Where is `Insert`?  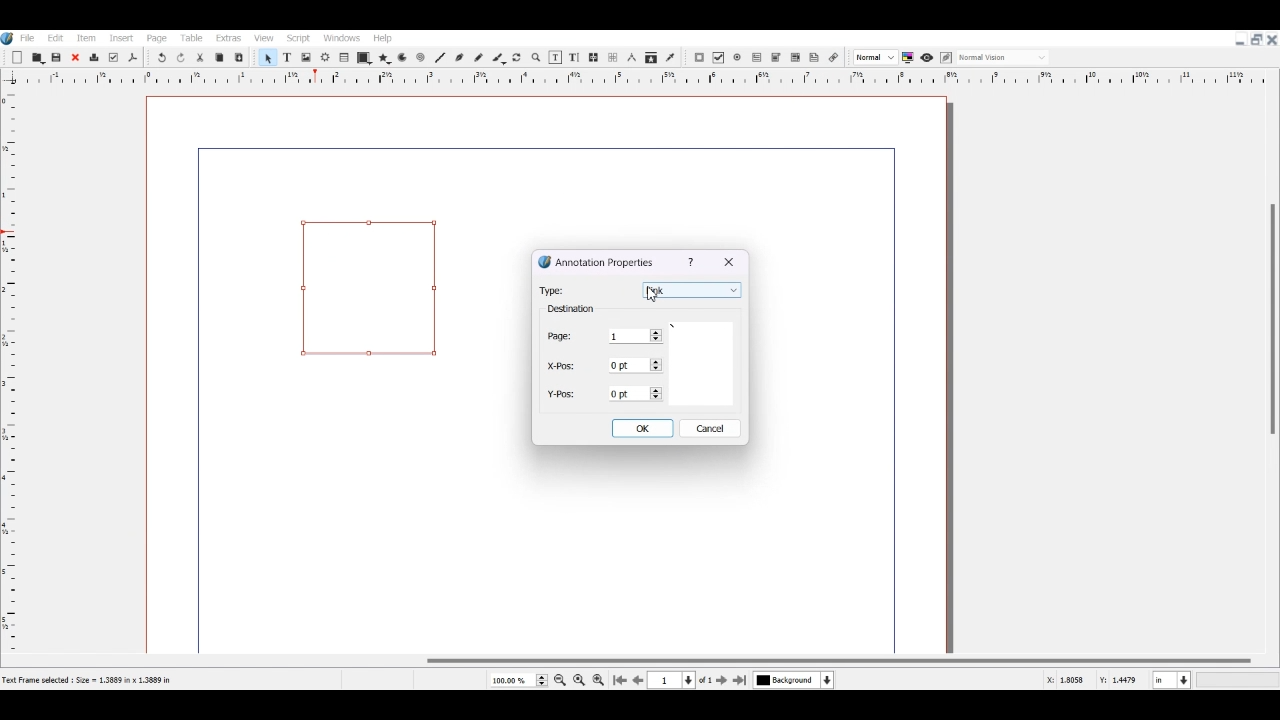
Insert is located at coordinates (120, 38).